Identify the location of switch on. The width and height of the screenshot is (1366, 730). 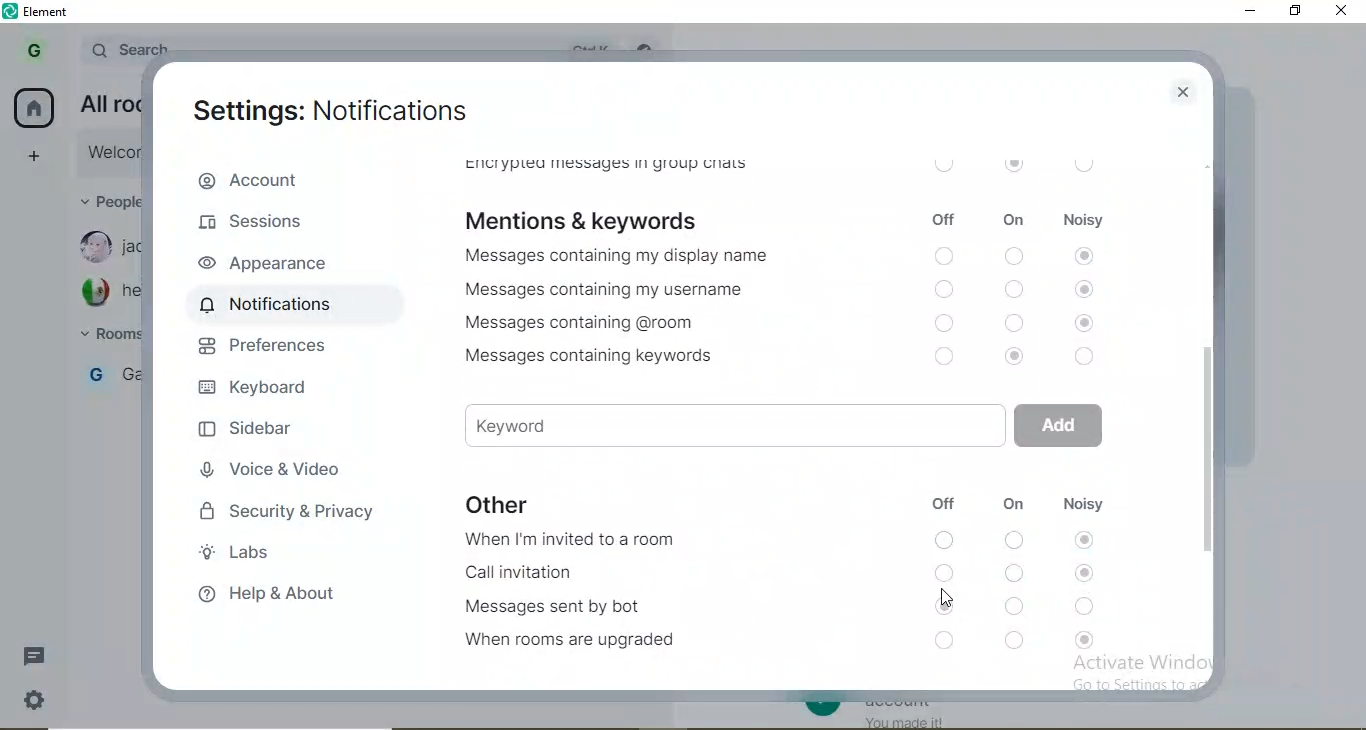
(1020, 360).